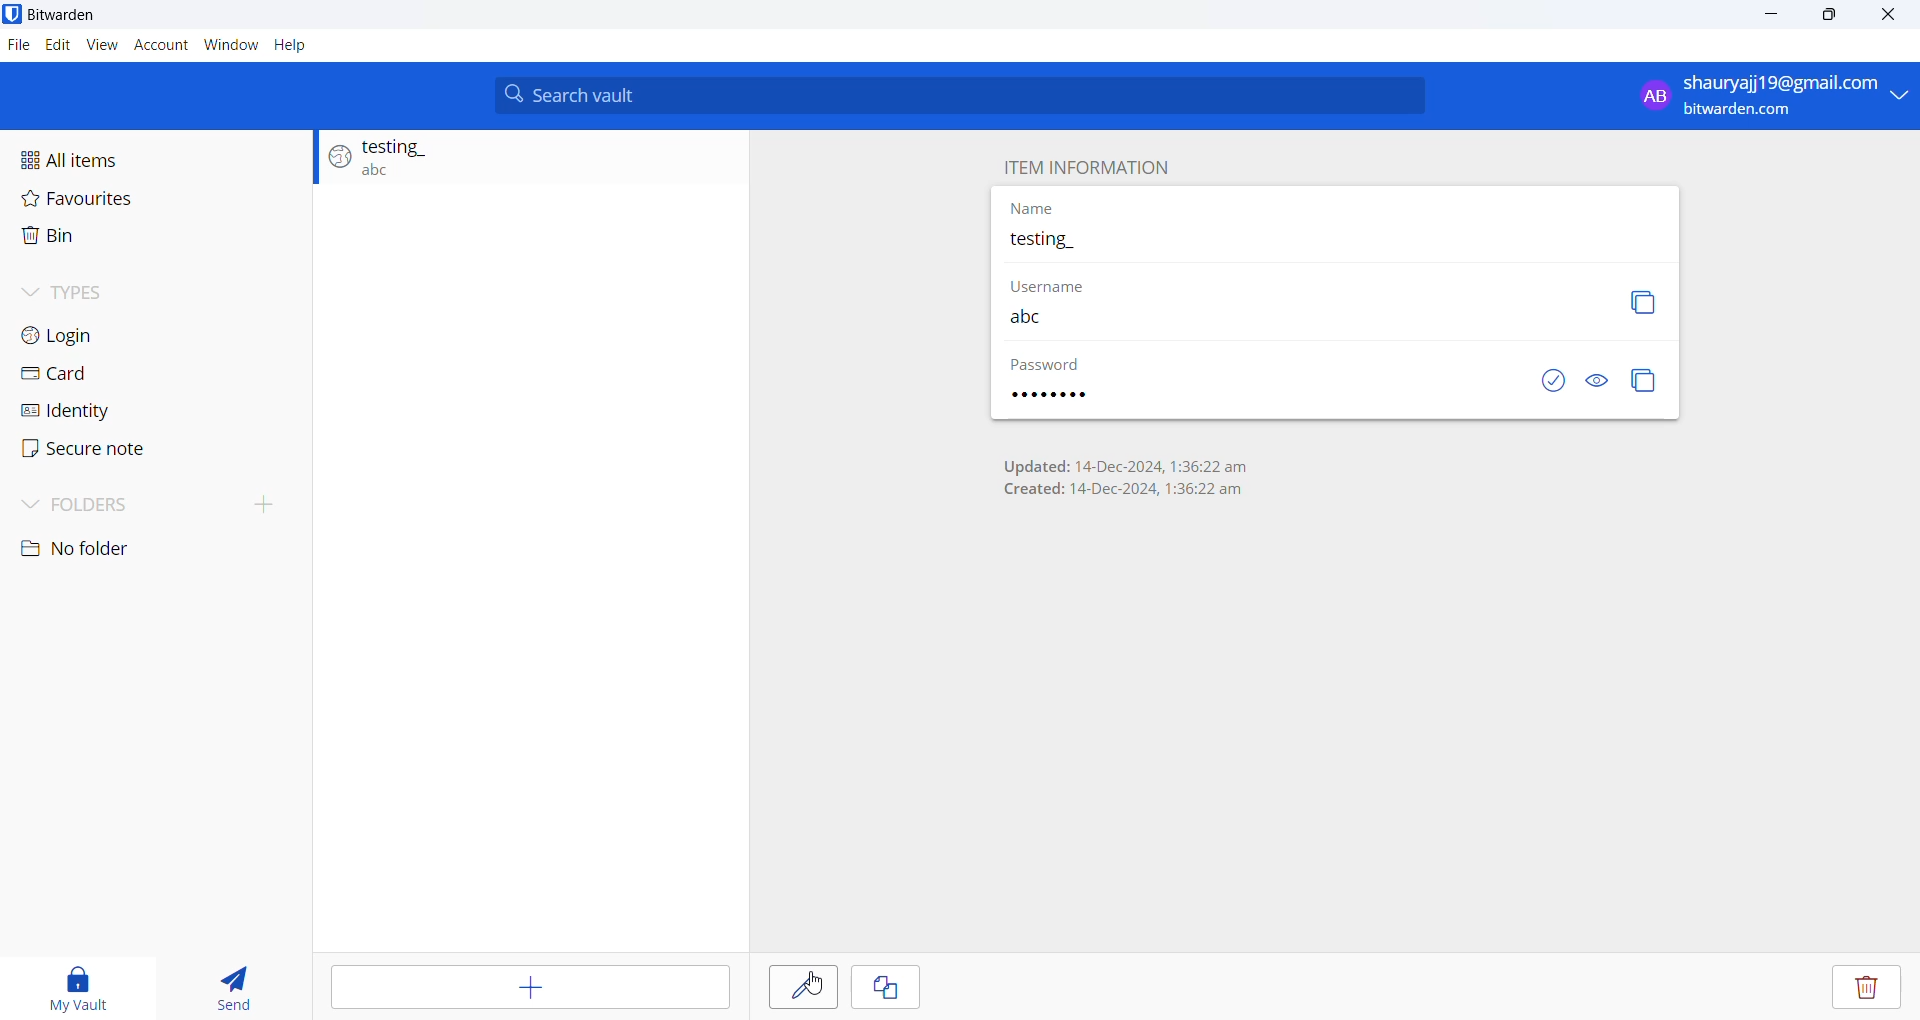  I want to click on Password hidden, so click(1047, 366).